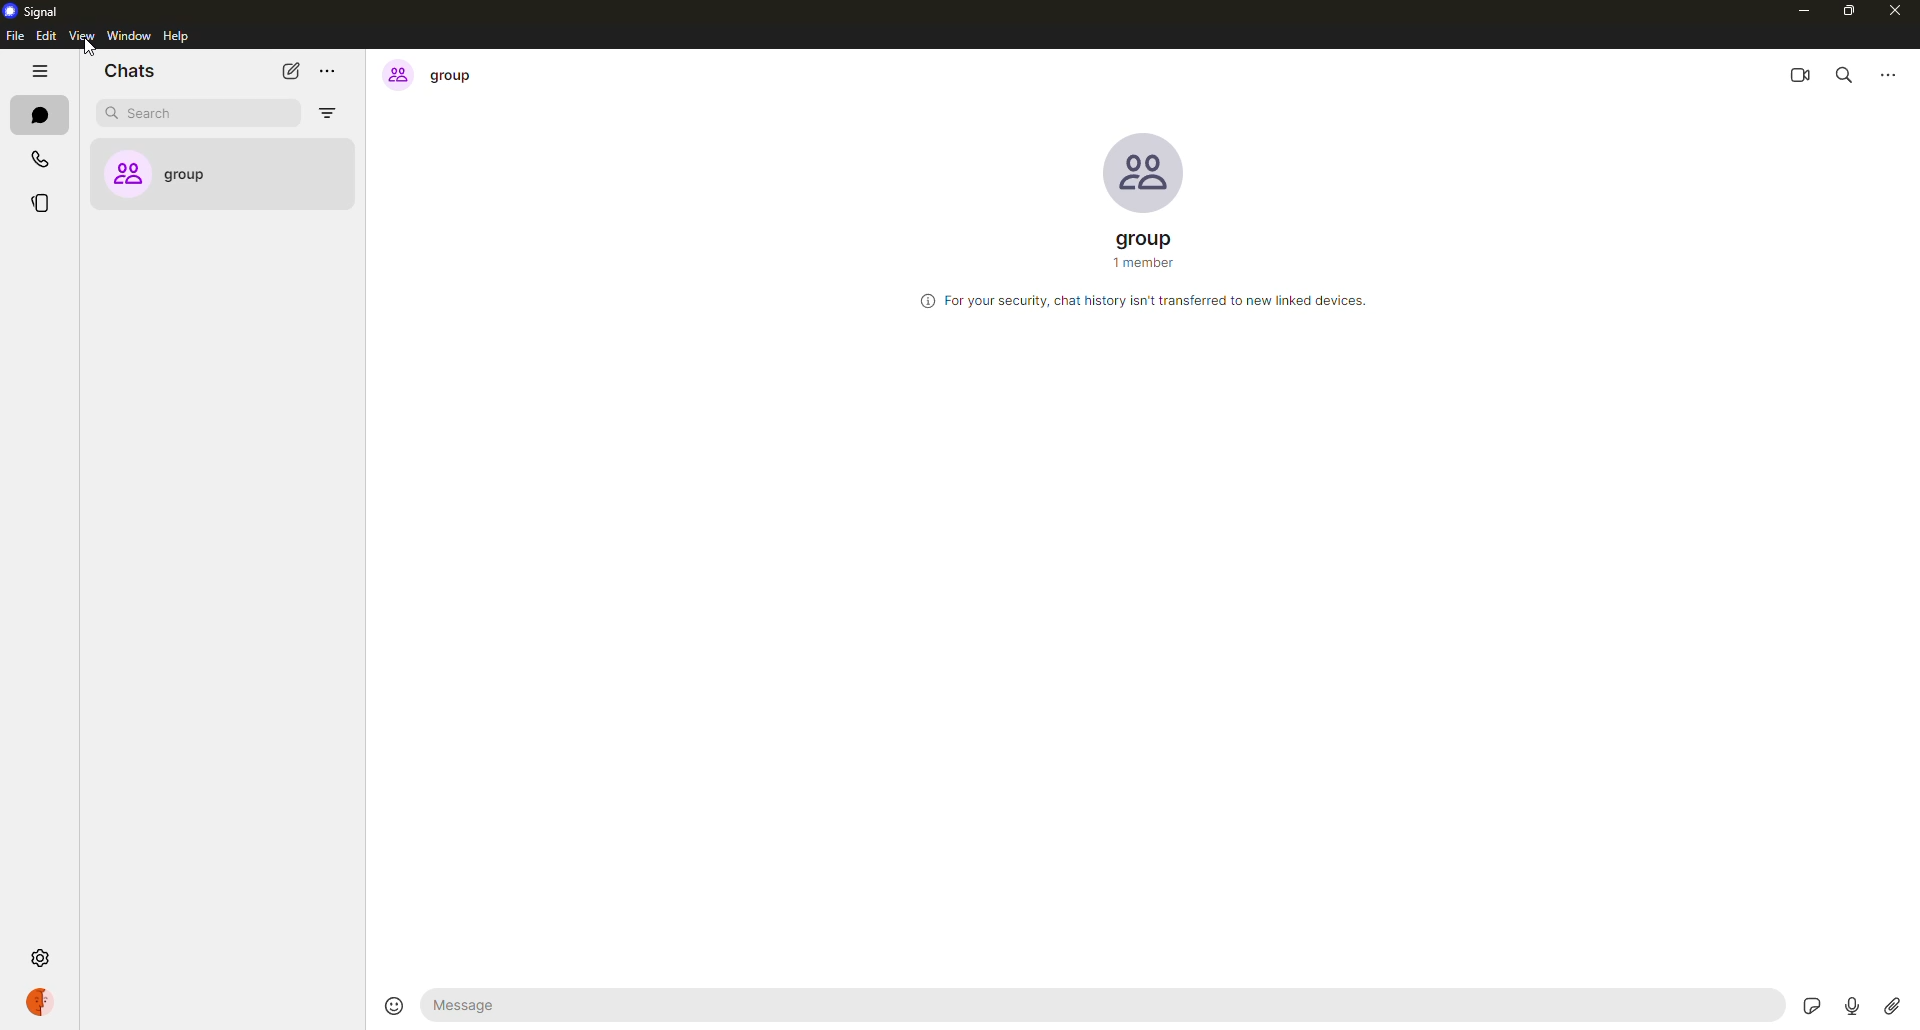 This screenshot has height=1030, width=1920. I want to click on hide tabs, so click(42, 72).